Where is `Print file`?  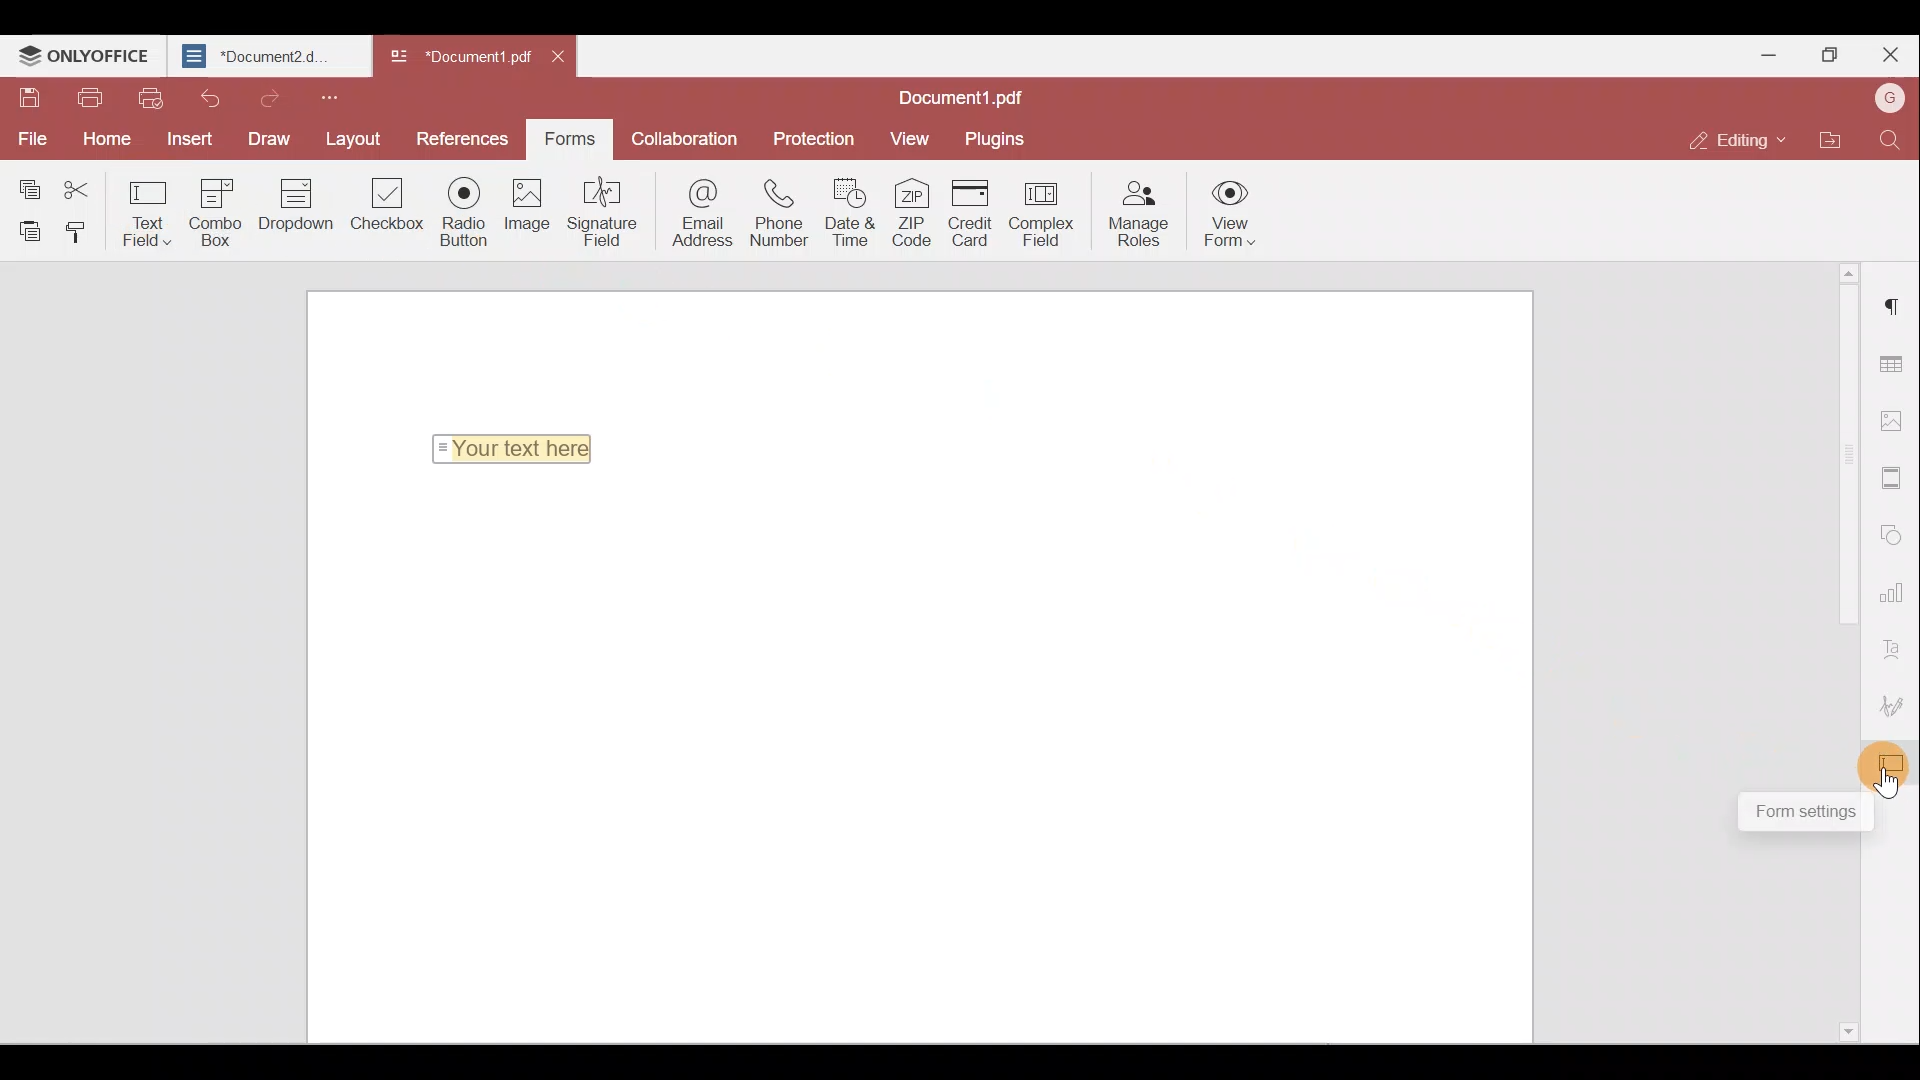 Print file is located at coordinates (88, 98).